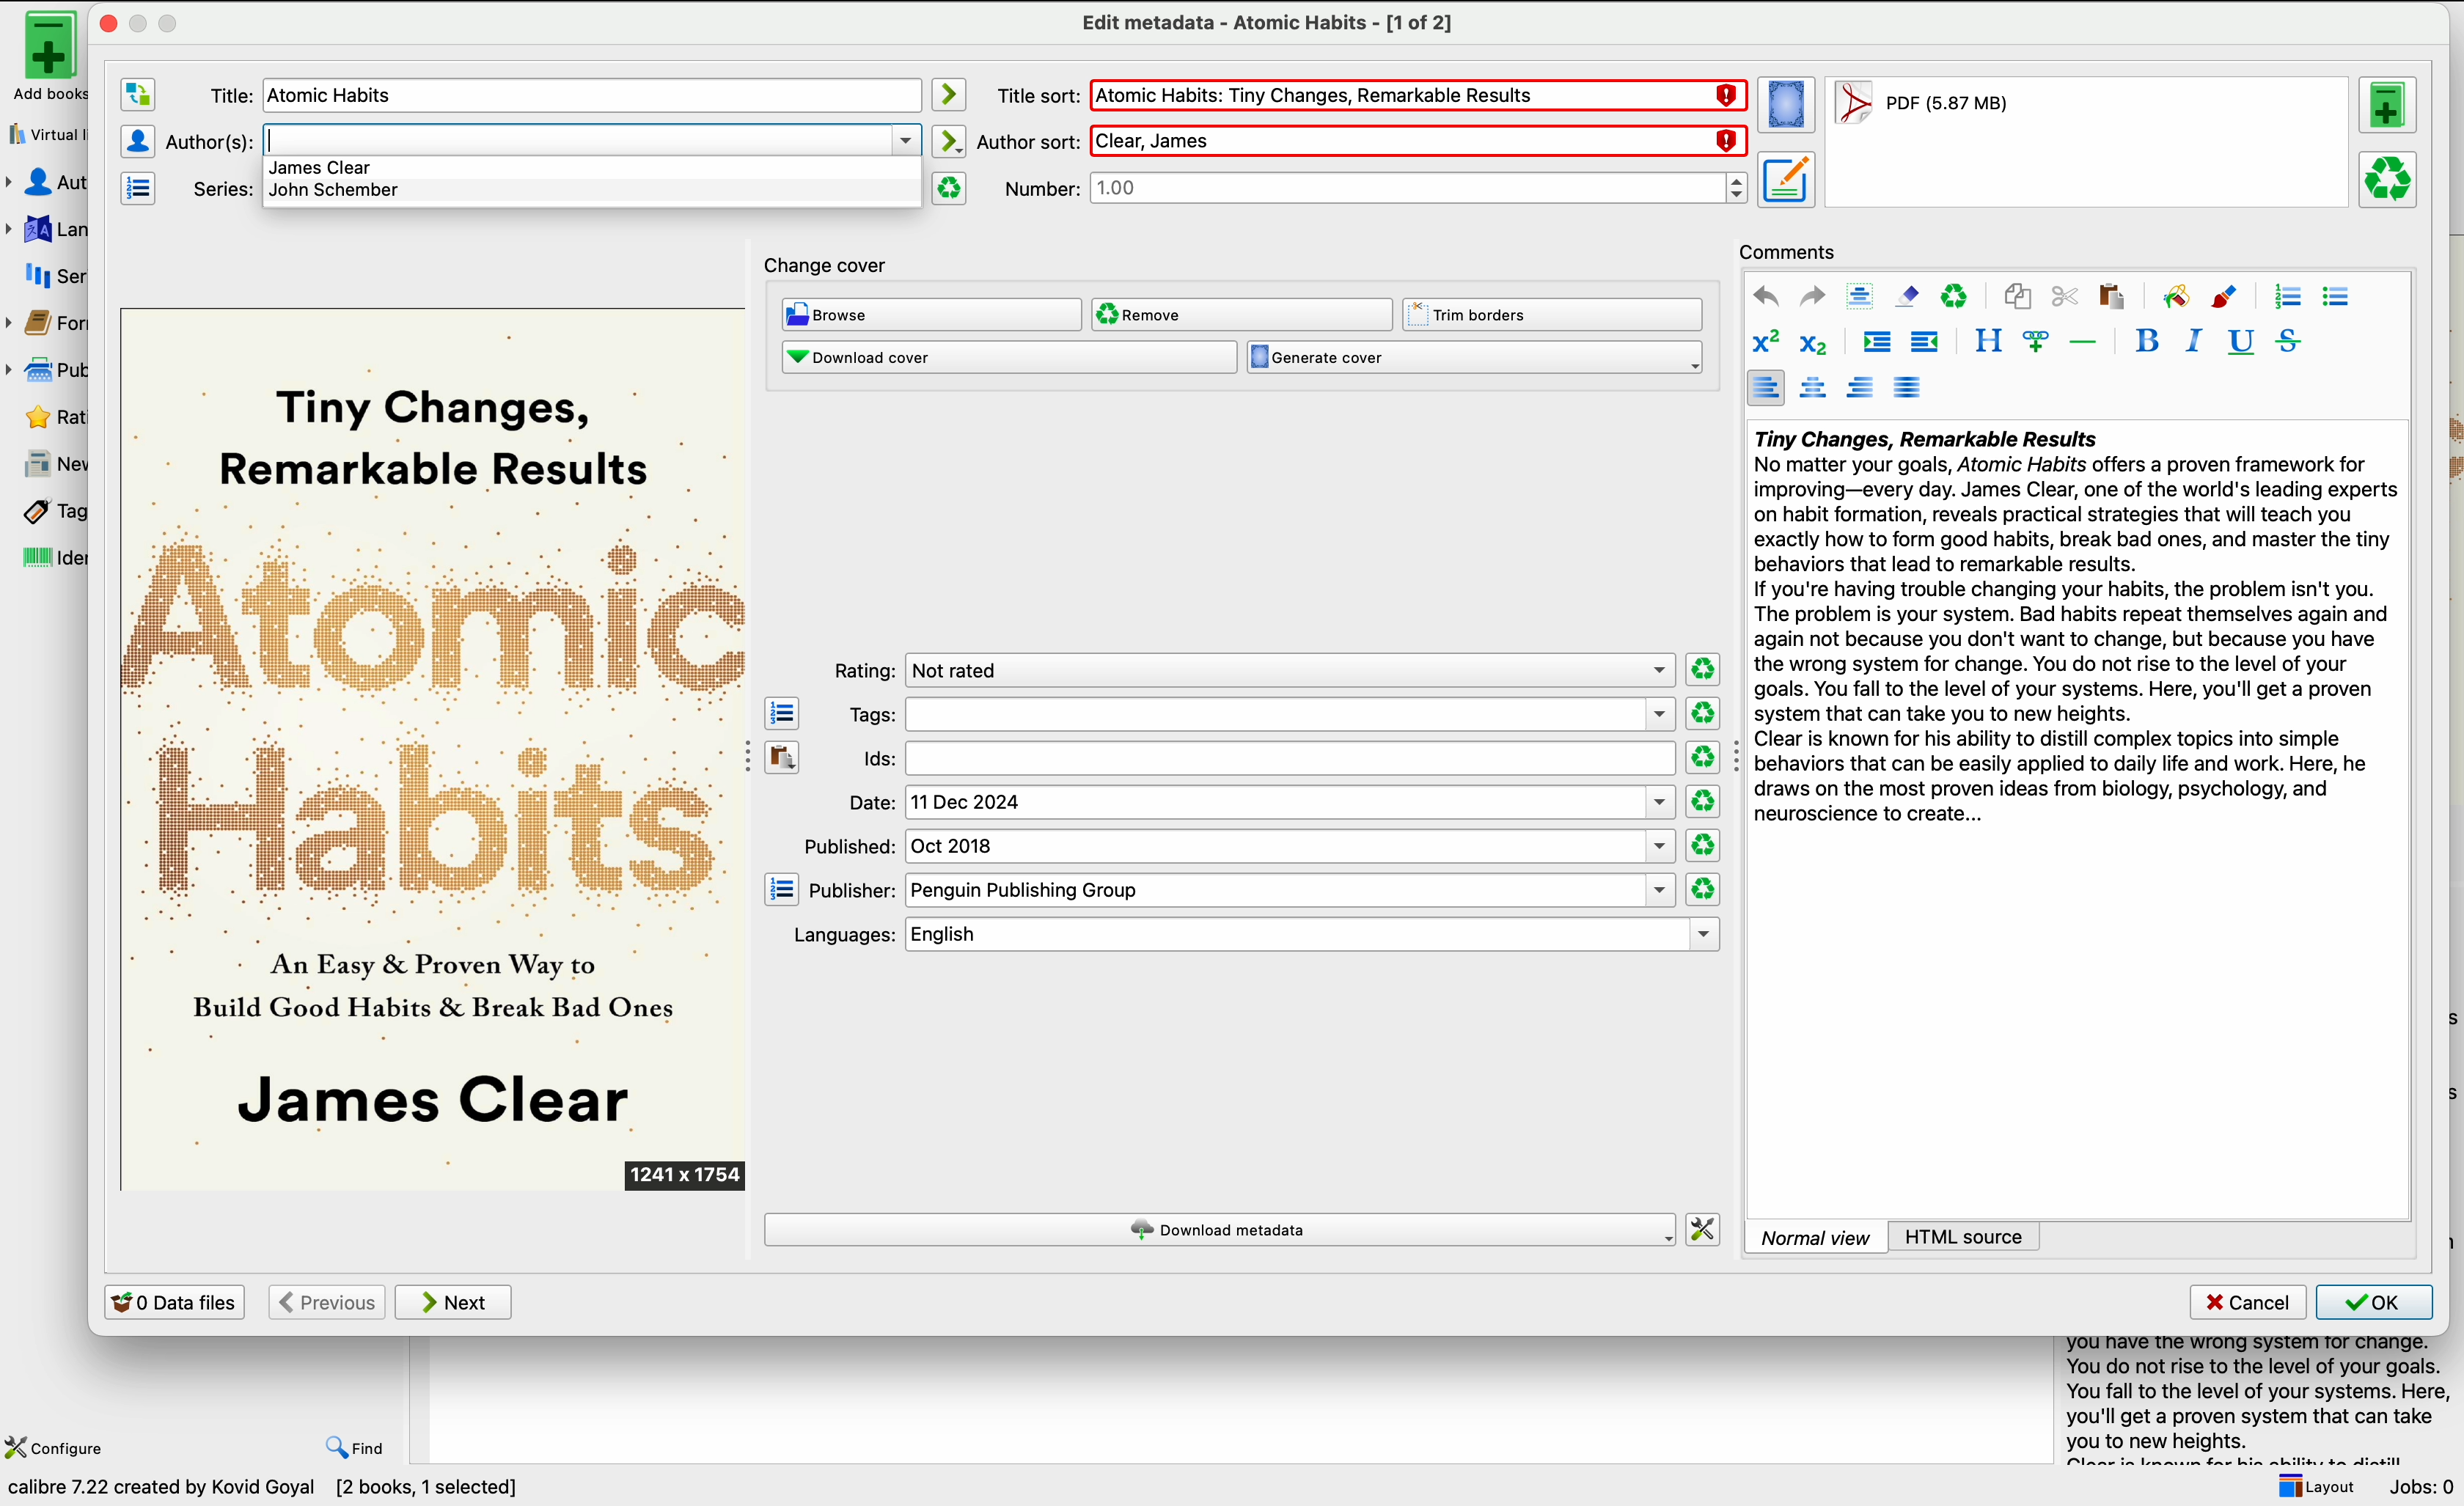  Describe the element at coordinates (1414, 140) in the screenshot. I see `author in red` at that location.